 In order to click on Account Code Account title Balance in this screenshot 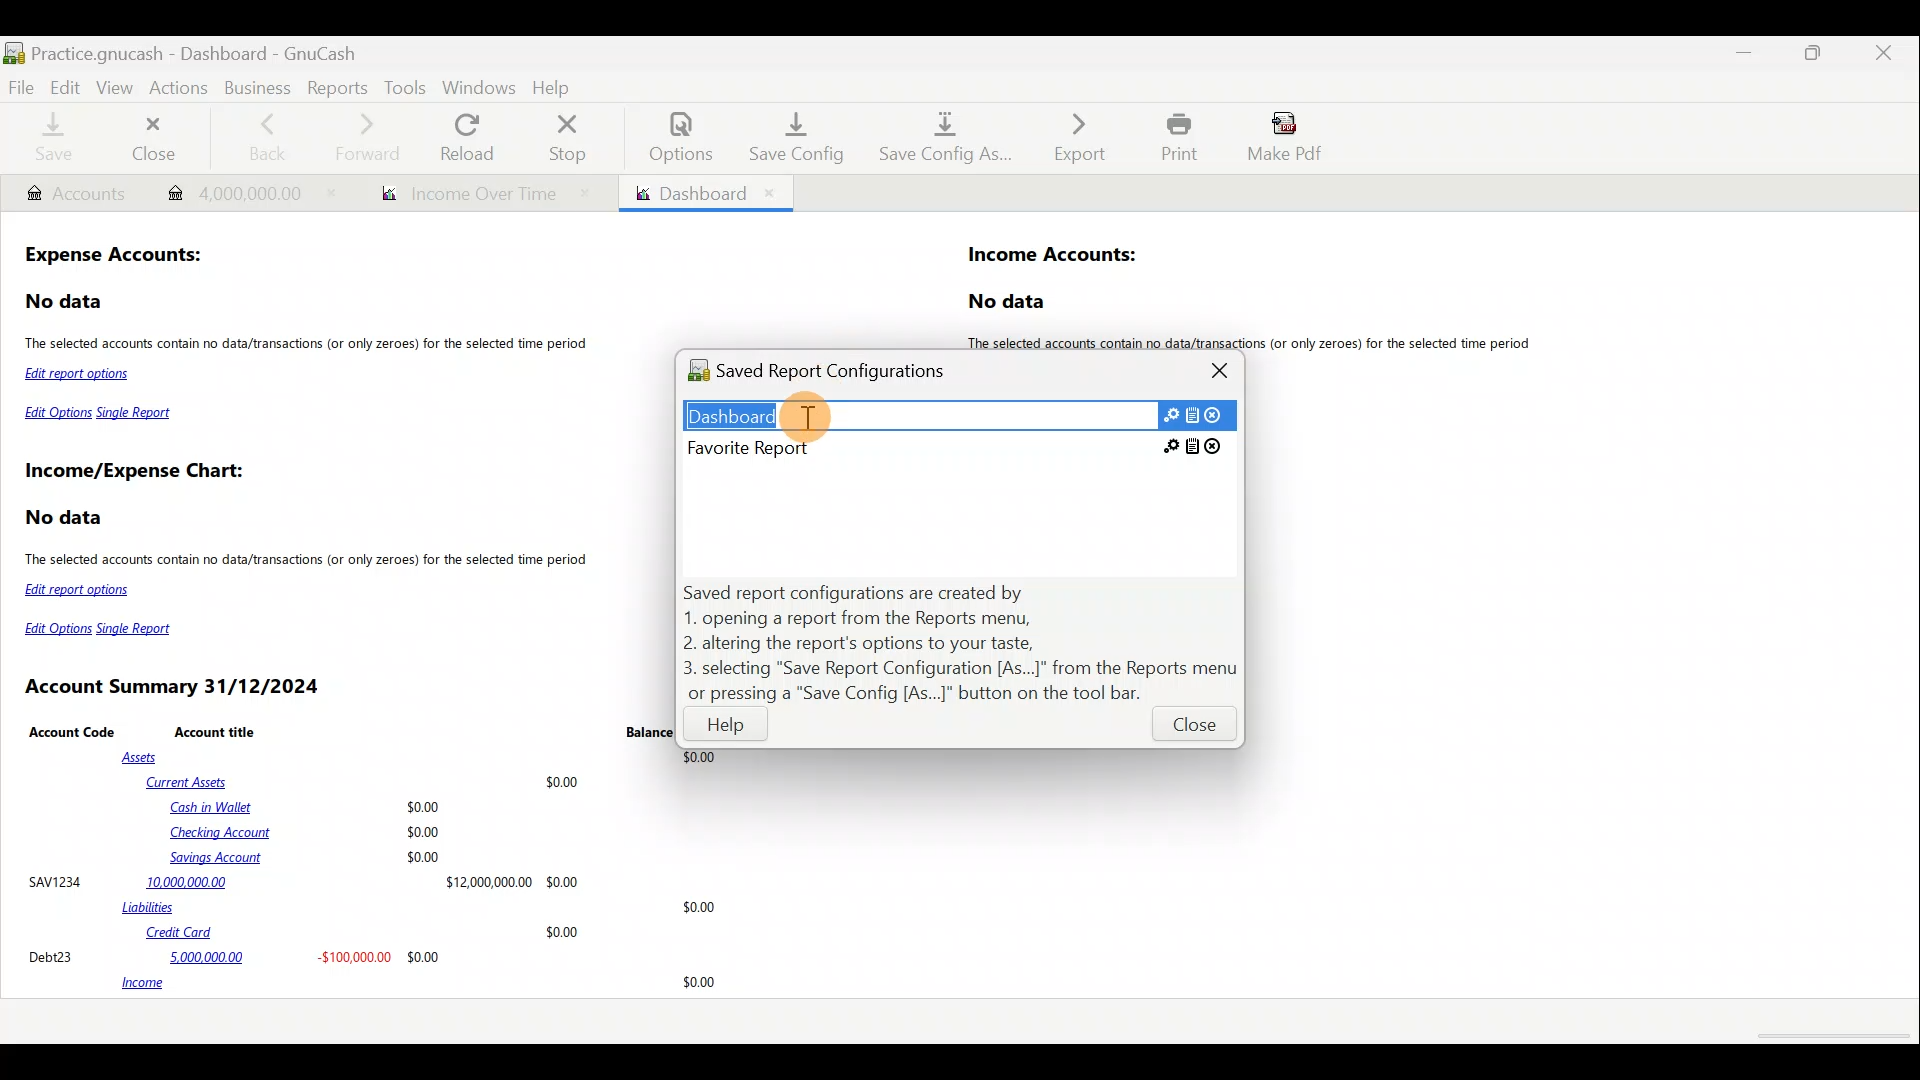, I will do `click(351, 731)`.